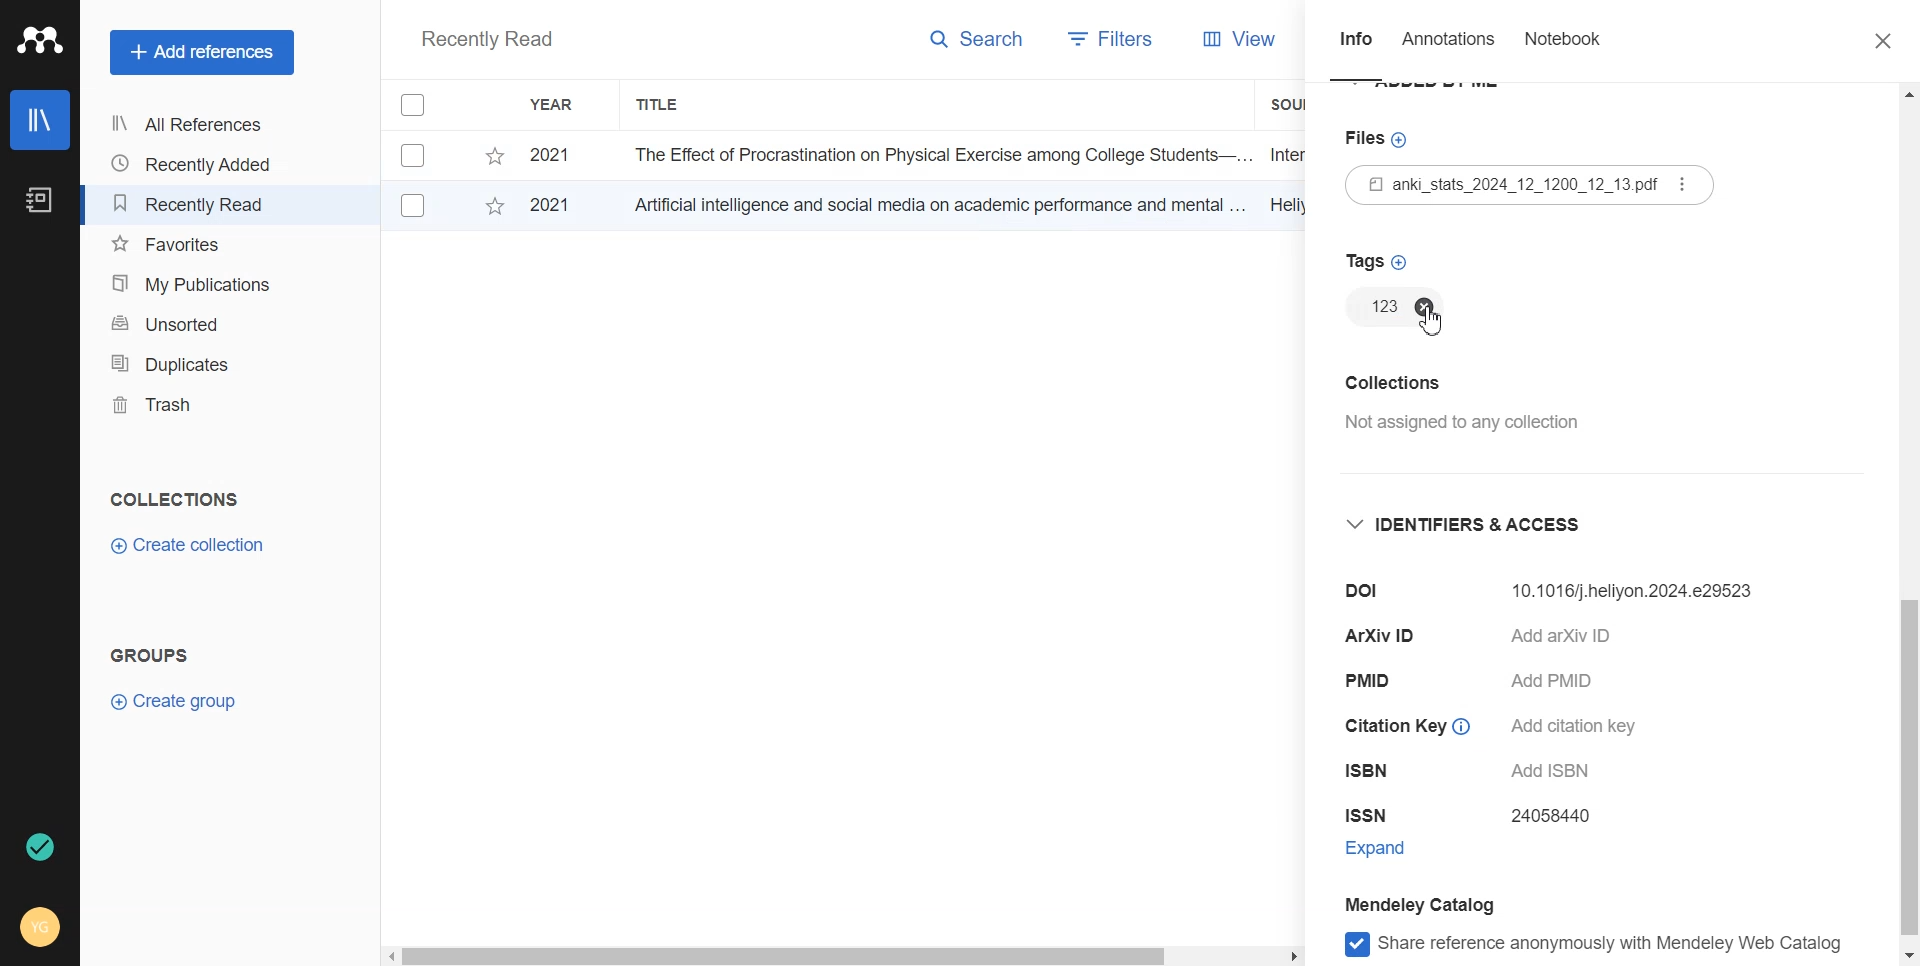 Image resolution: width=1920 pixels, height=966 pixels. I want to click on Share reference anonymously with mendeley web catlog, so click(1602, 946).